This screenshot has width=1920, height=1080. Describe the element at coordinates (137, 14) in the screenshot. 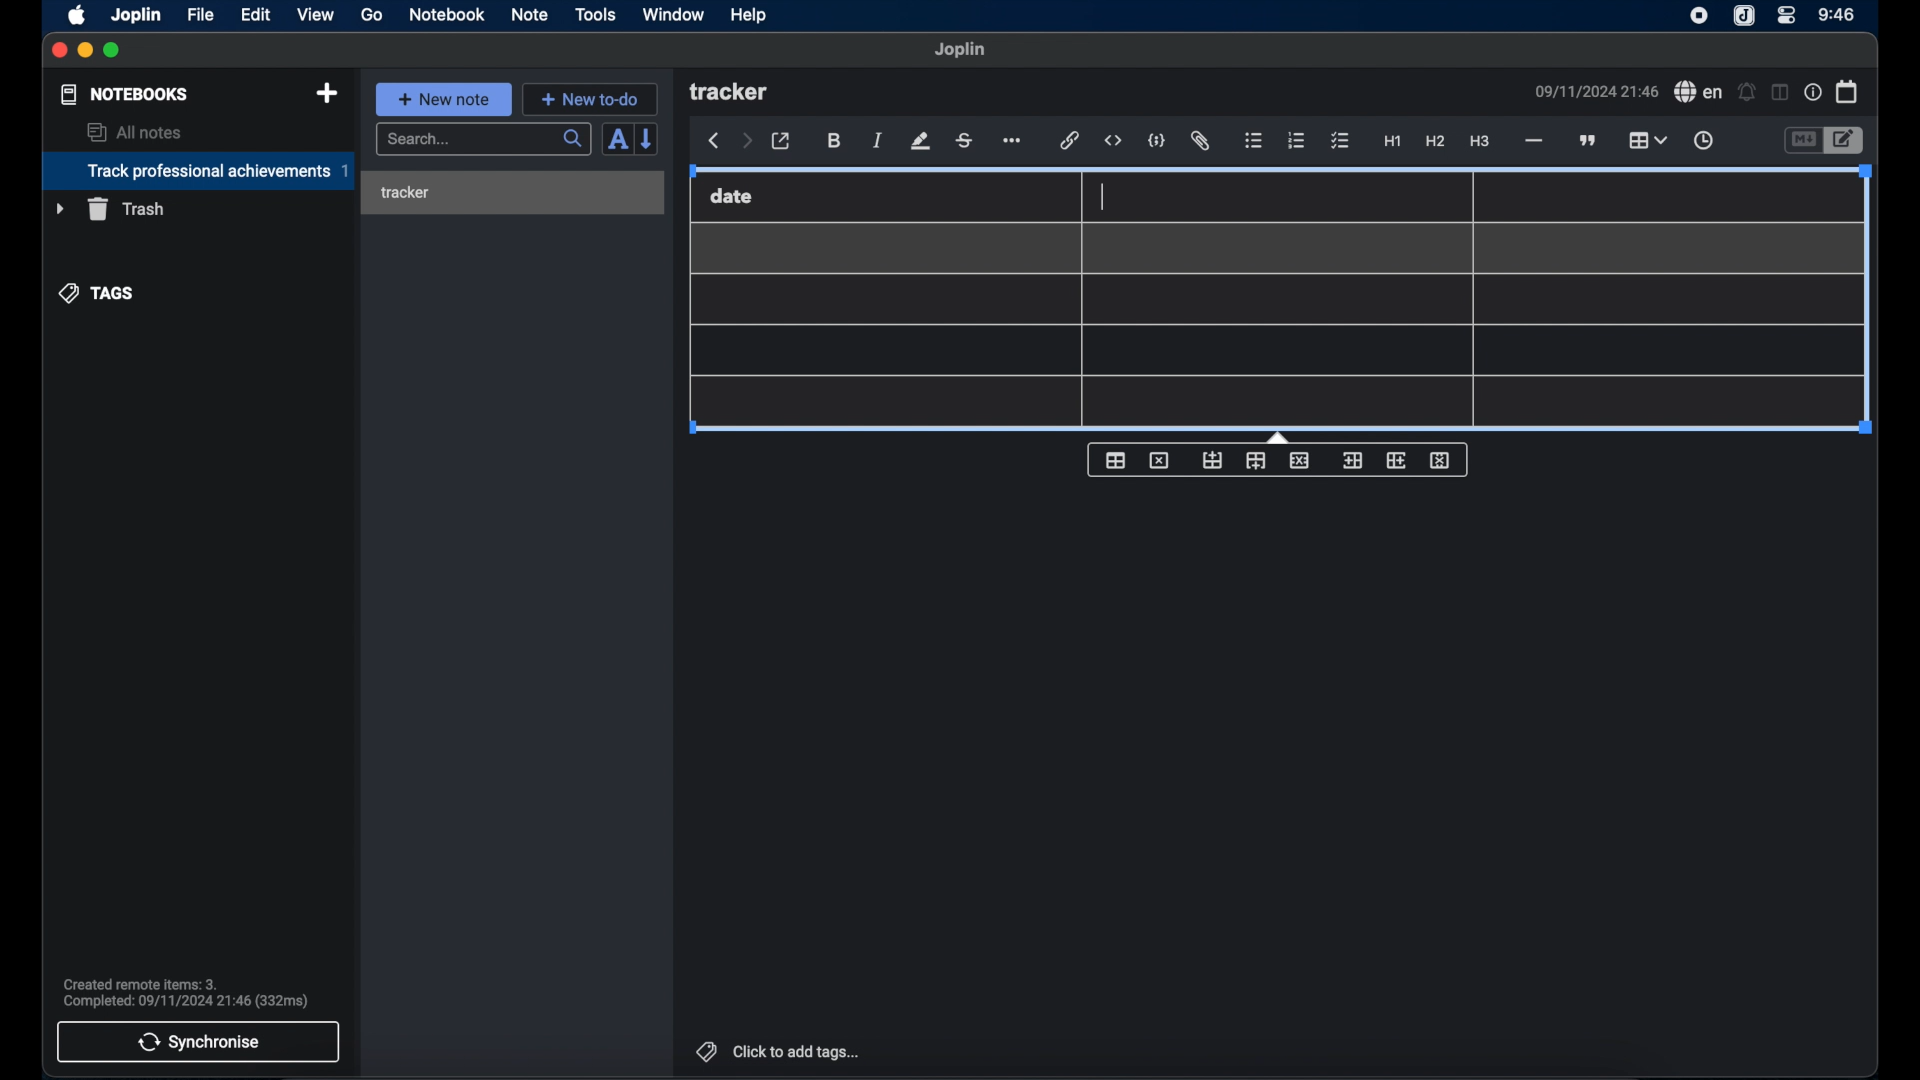

I see `joplin` at that location.